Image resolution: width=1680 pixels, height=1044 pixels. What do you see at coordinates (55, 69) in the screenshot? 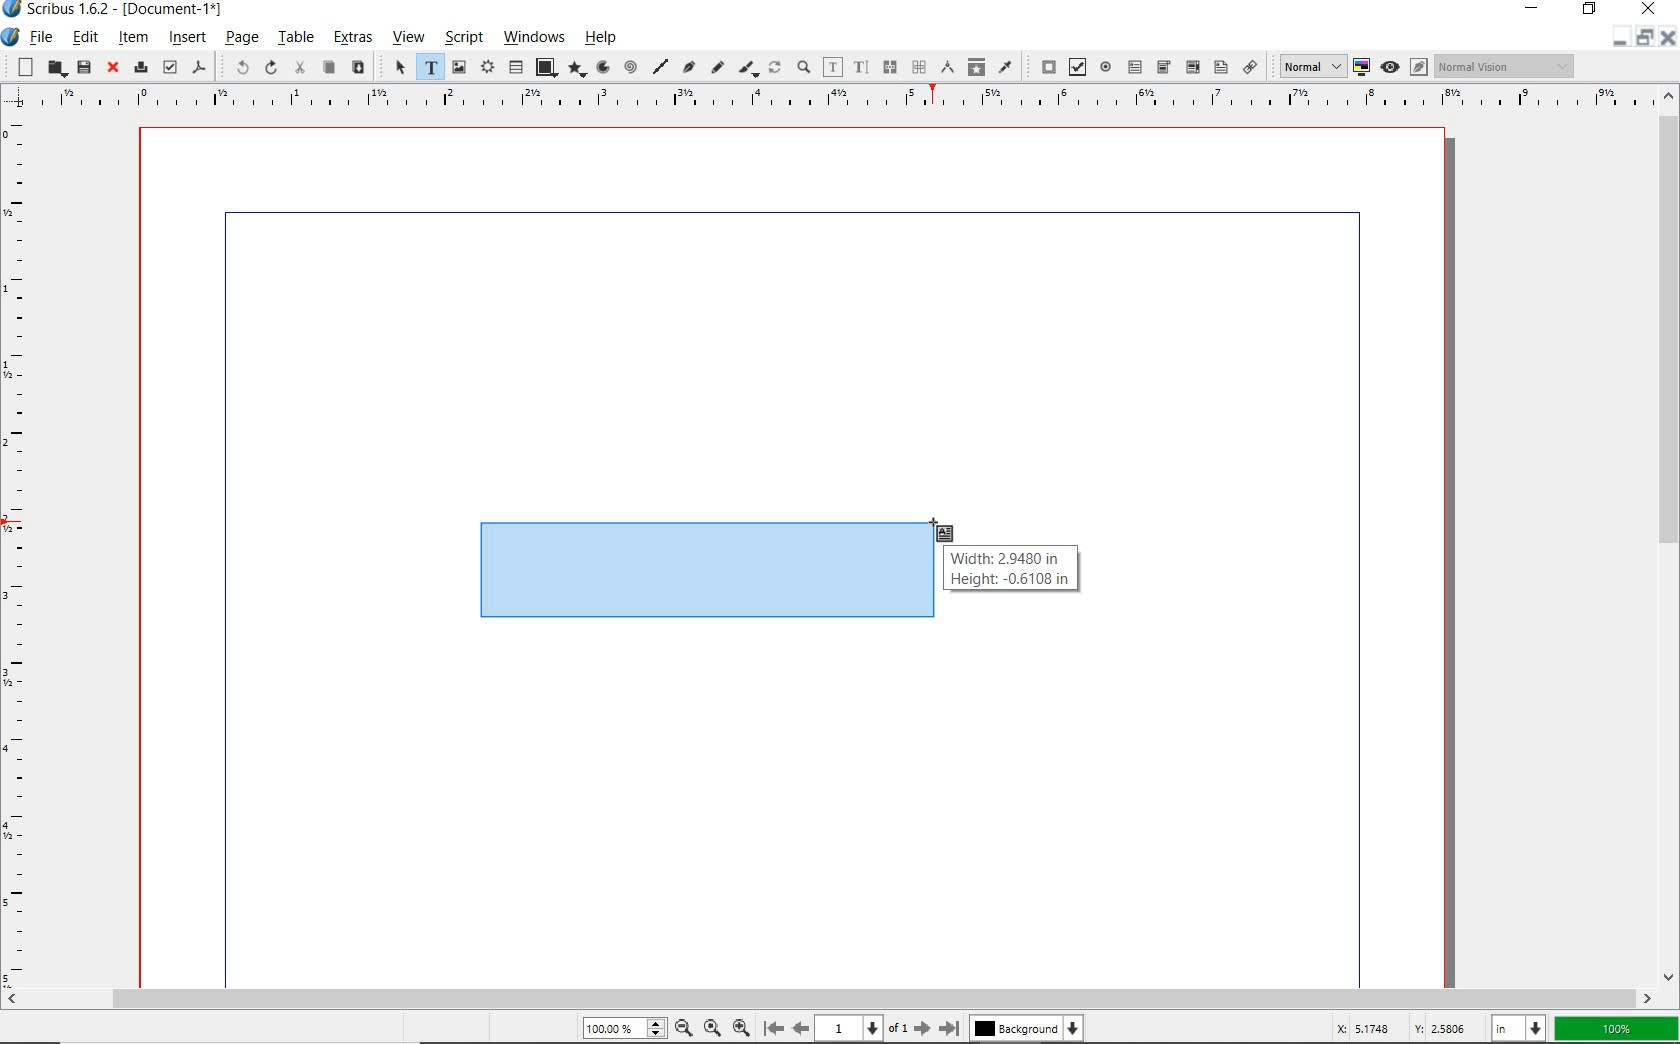
I see `open` at bounding box center [55, 69].